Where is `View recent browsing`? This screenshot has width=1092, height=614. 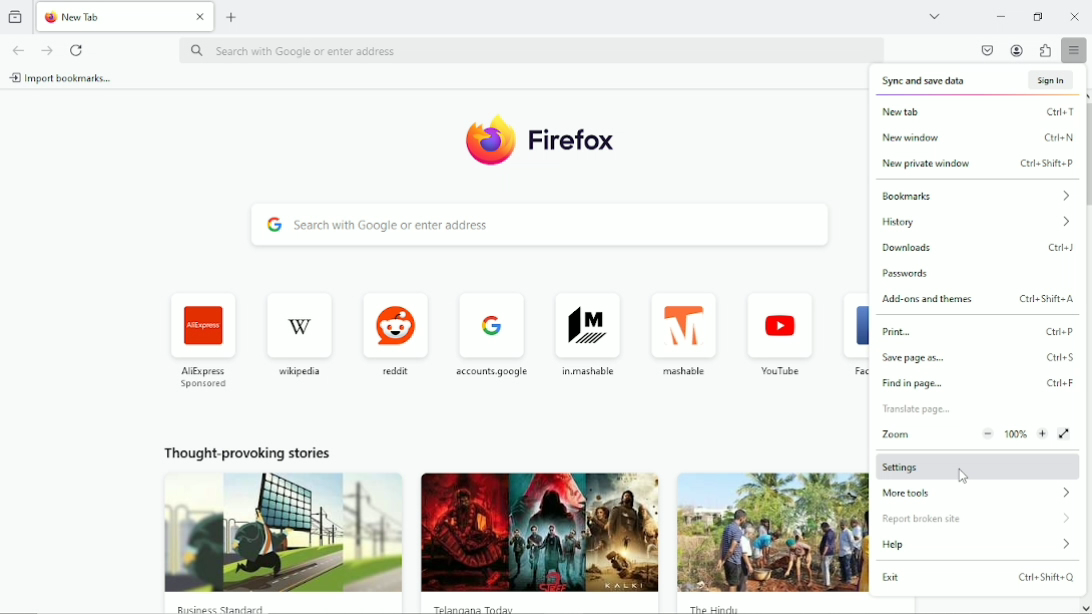 View recent browsing is located at coordinates (15, 17).